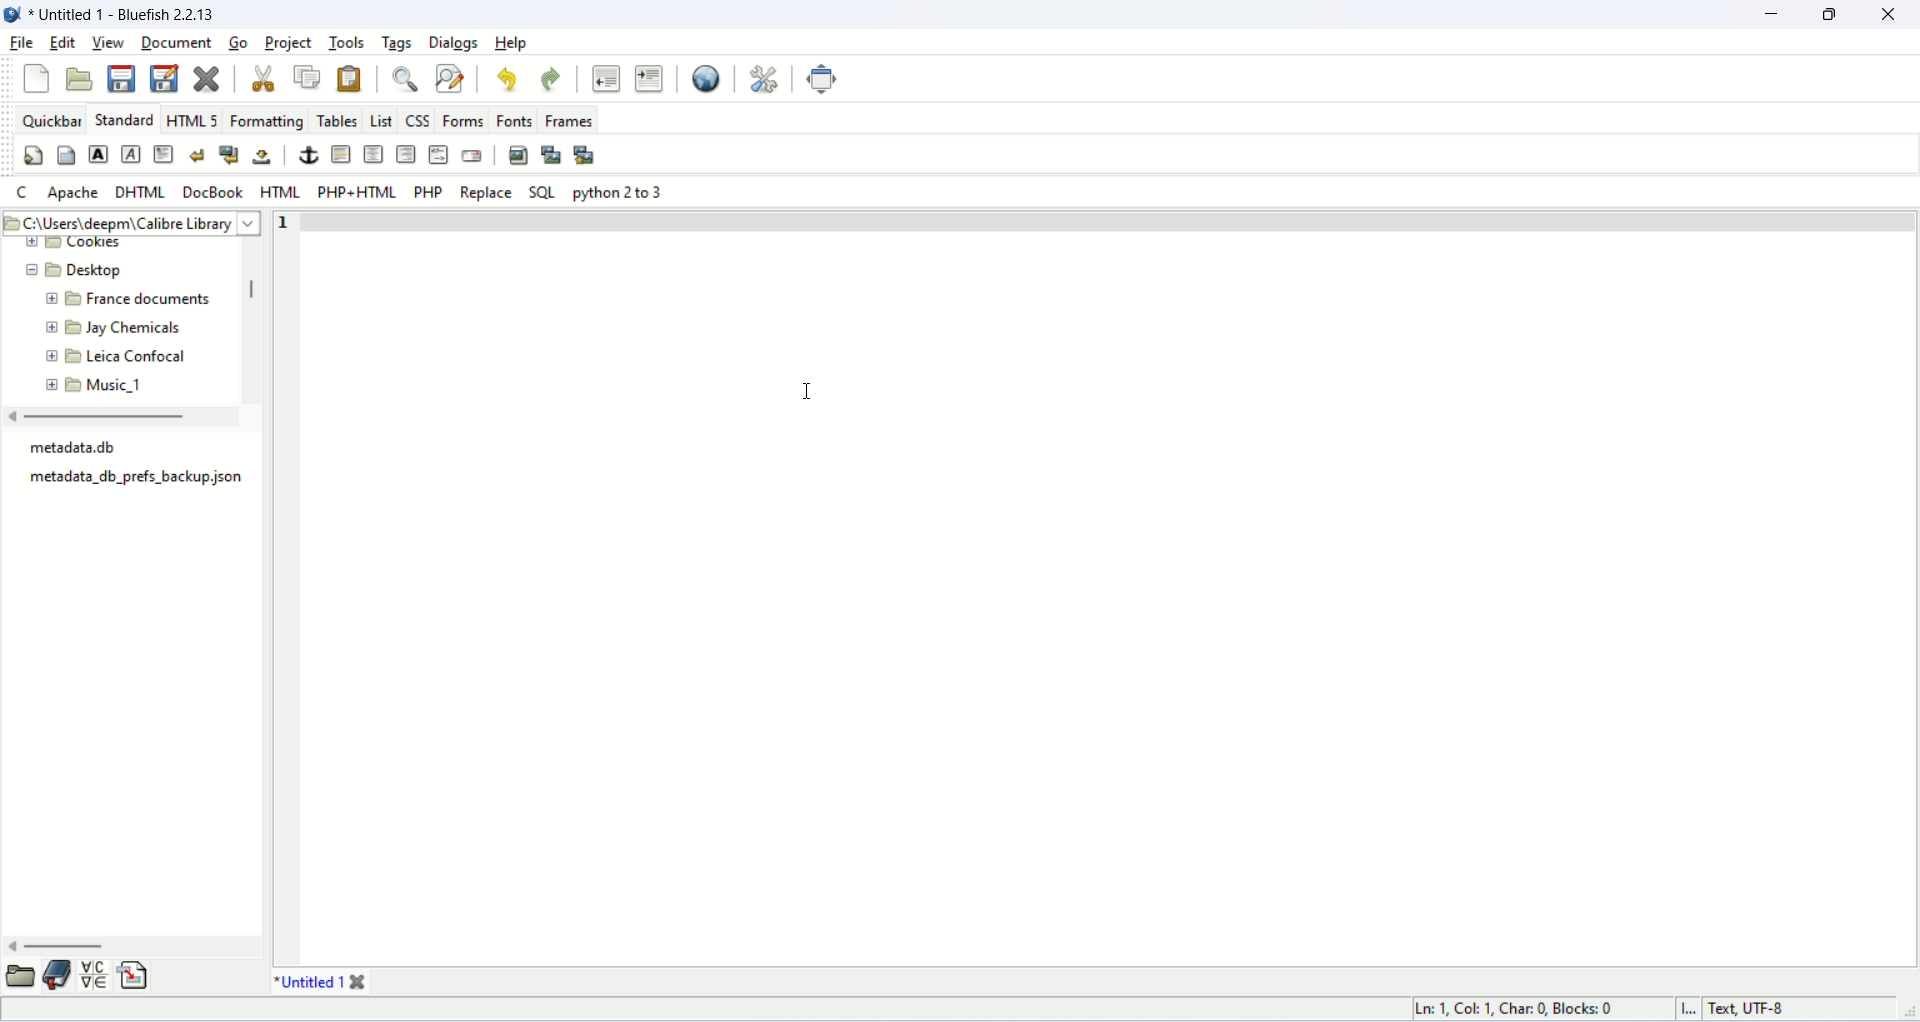 Image resolution: width=1920 pixels, height=1022 pixels. What do you see at coordinates (116, 330) in the screenshot?
I see `folder name` at bounding box center [116, 330].